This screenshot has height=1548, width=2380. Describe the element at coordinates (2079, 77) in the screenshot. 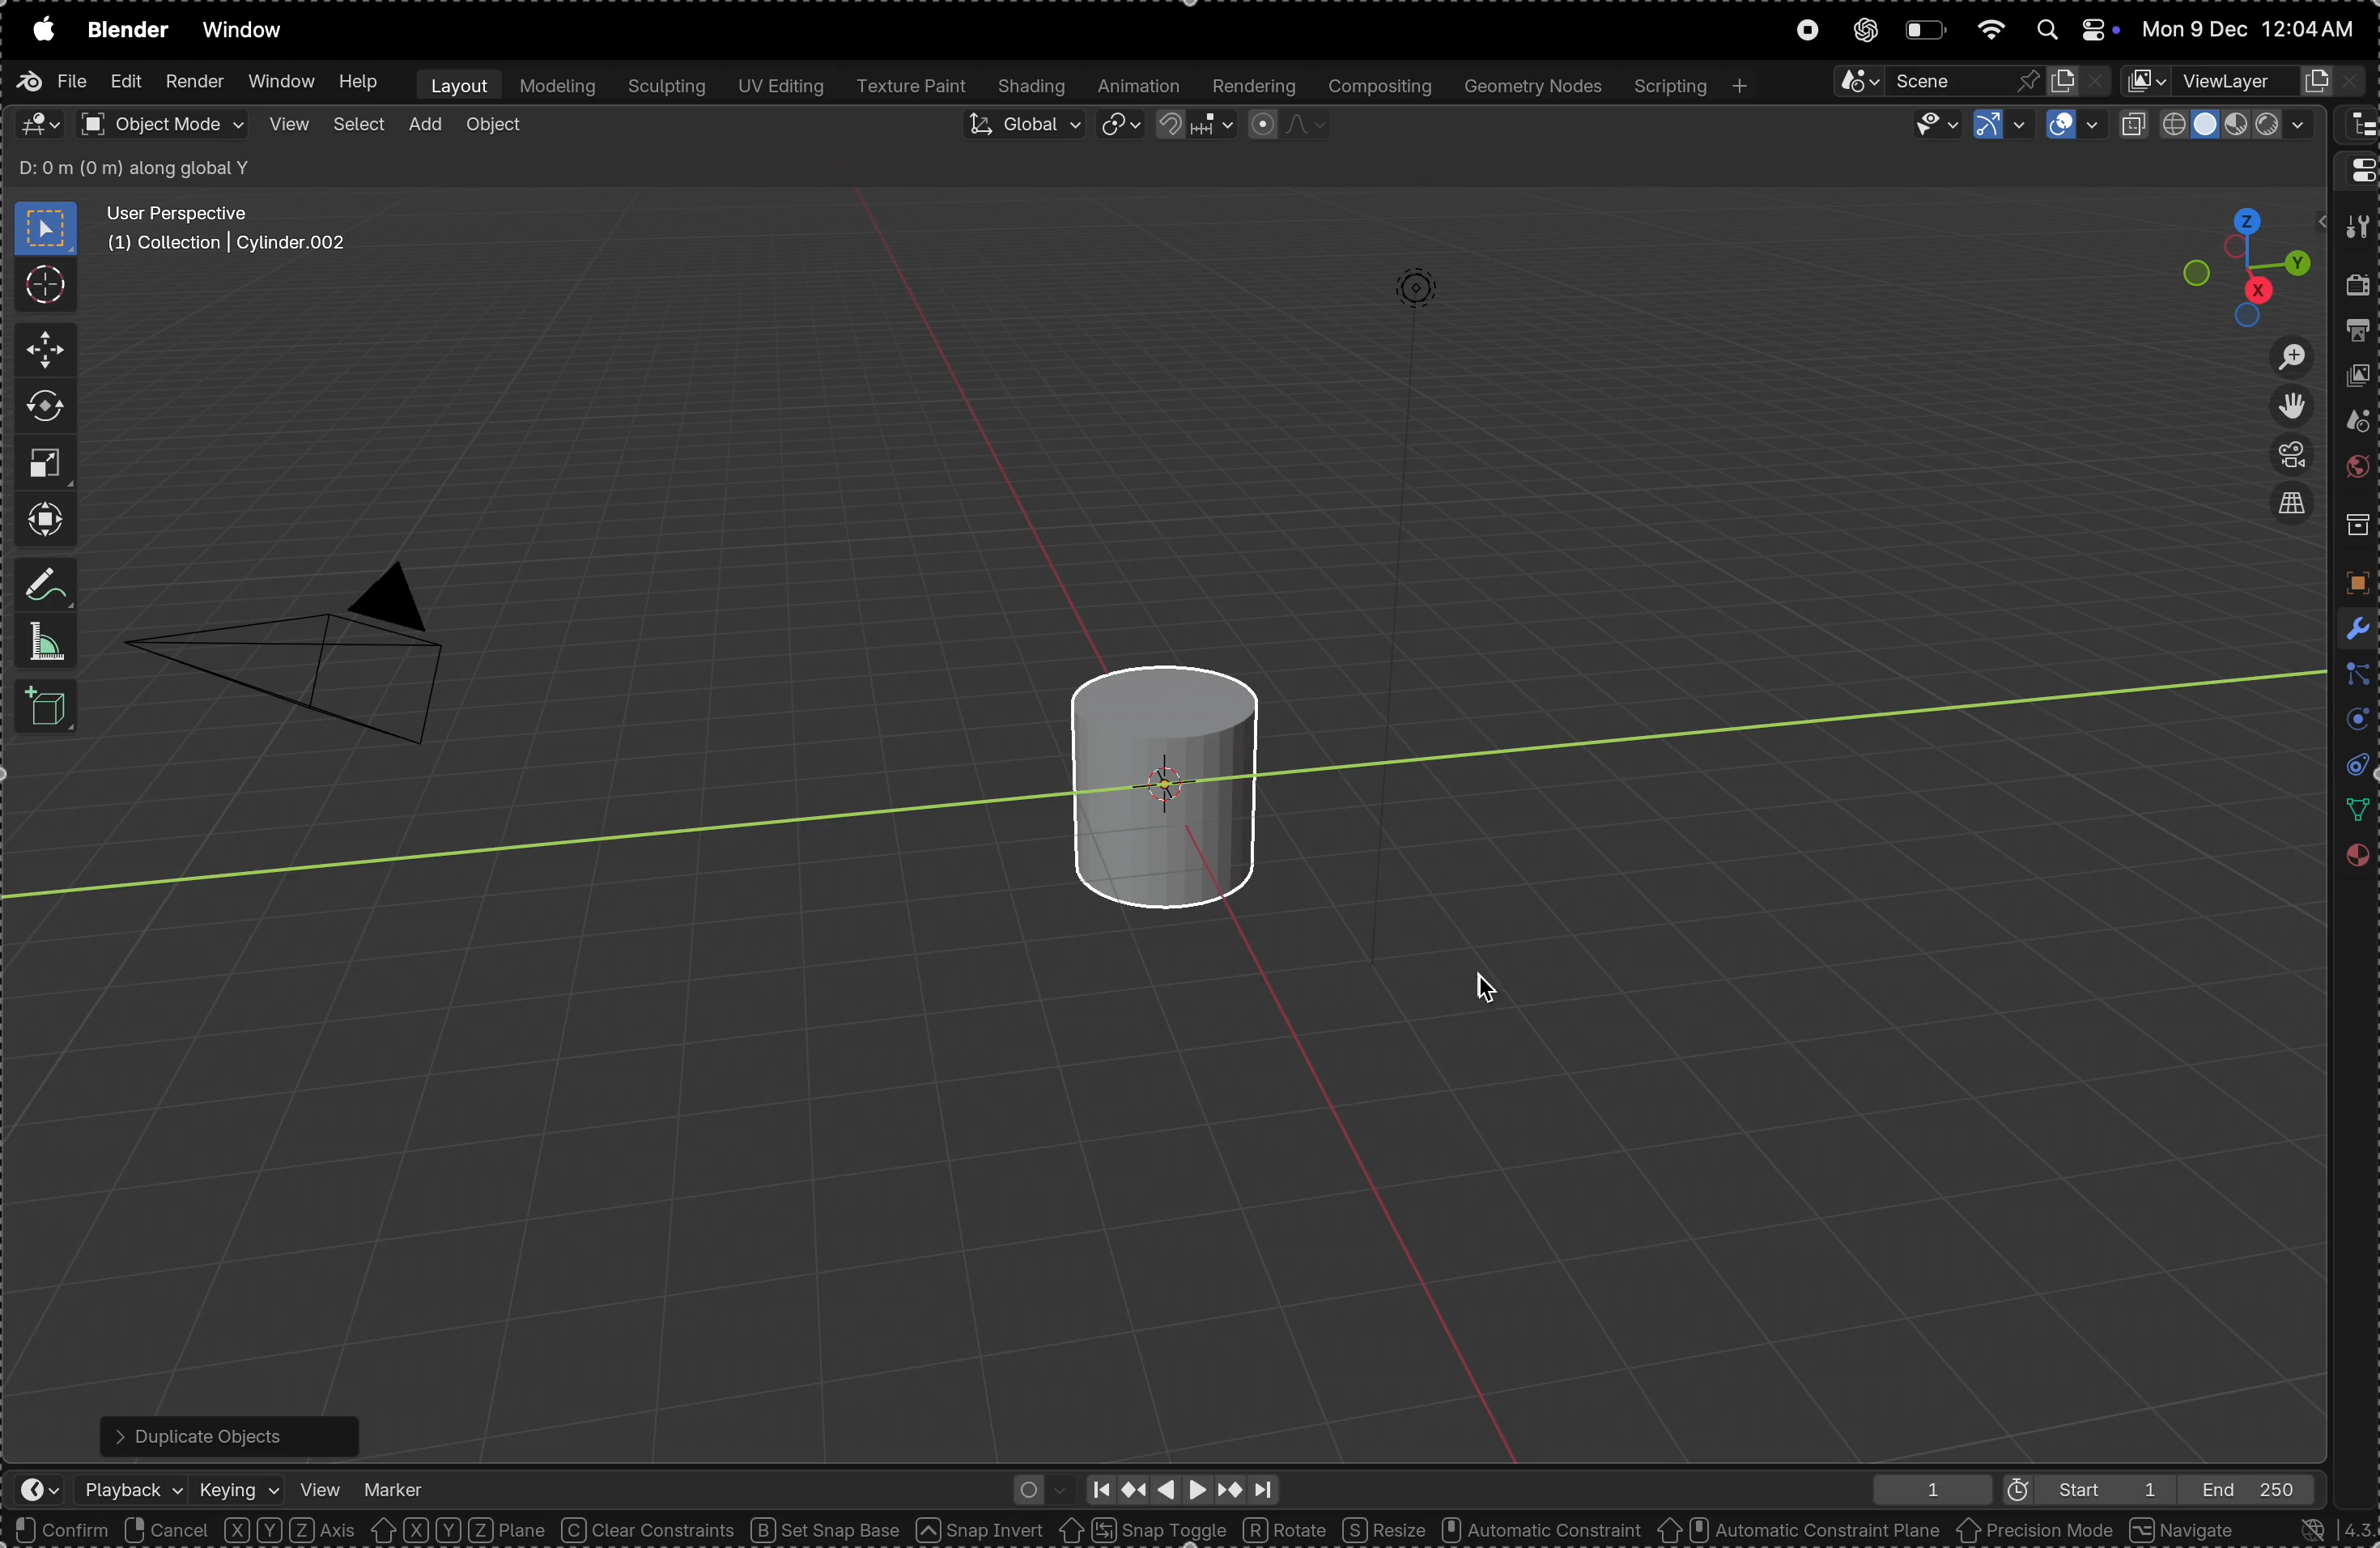

I see `new scene` at that location.